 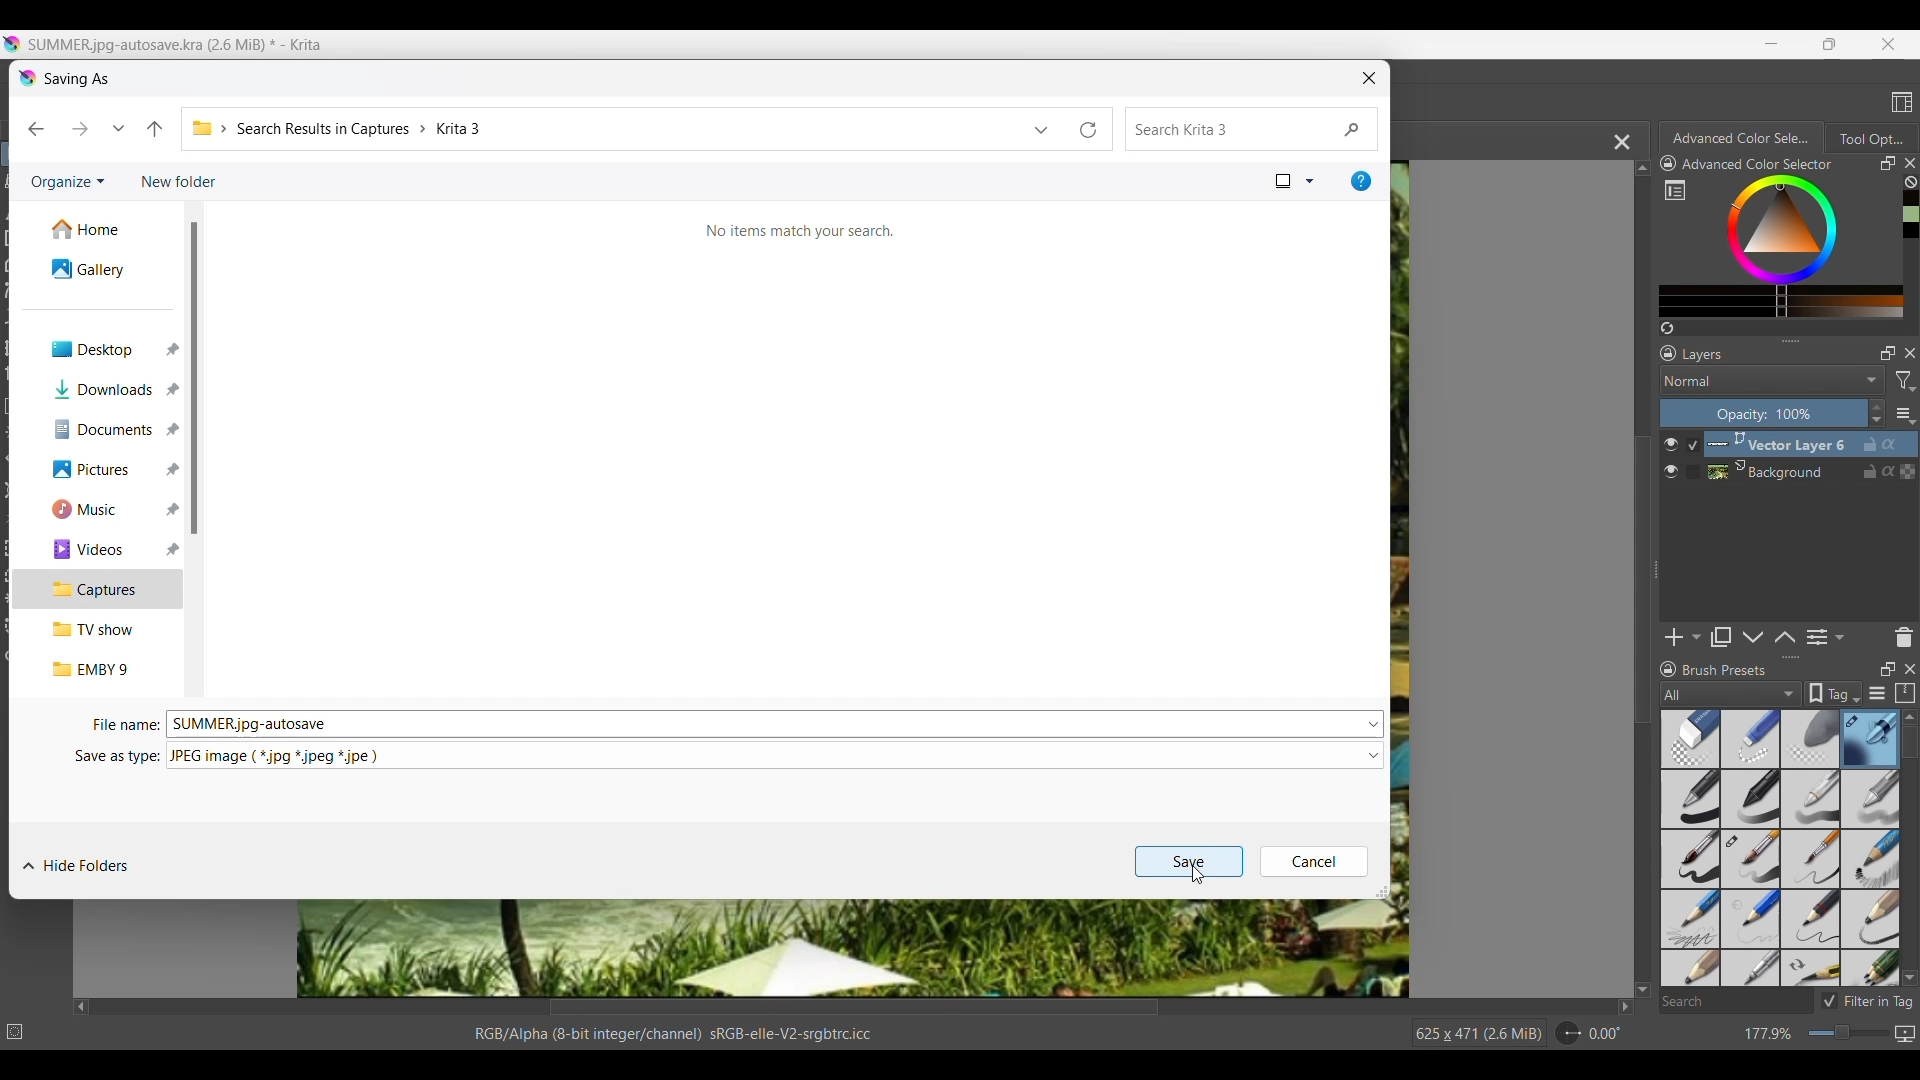 I want to click on Music folder, so click(x=98, y=509).